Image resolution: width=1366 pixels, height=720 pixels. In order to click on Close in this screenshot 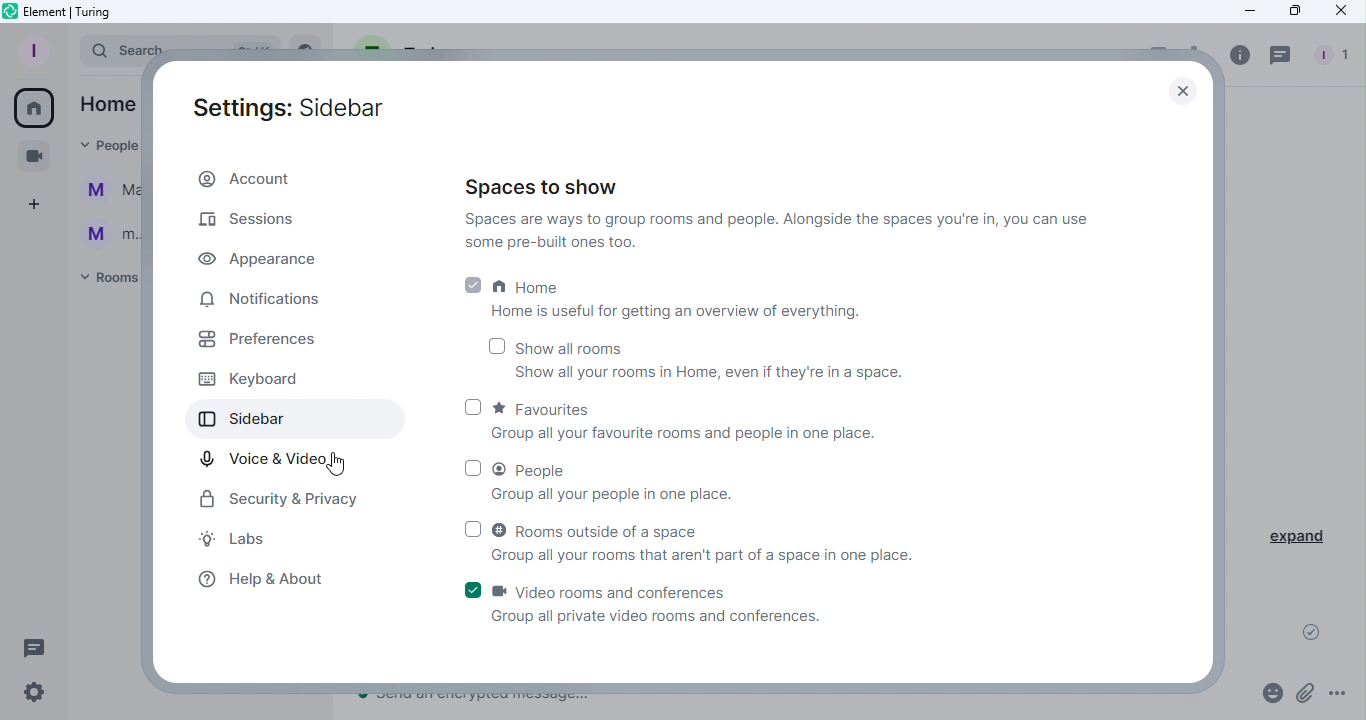, I will do `click(1184, 92)`.